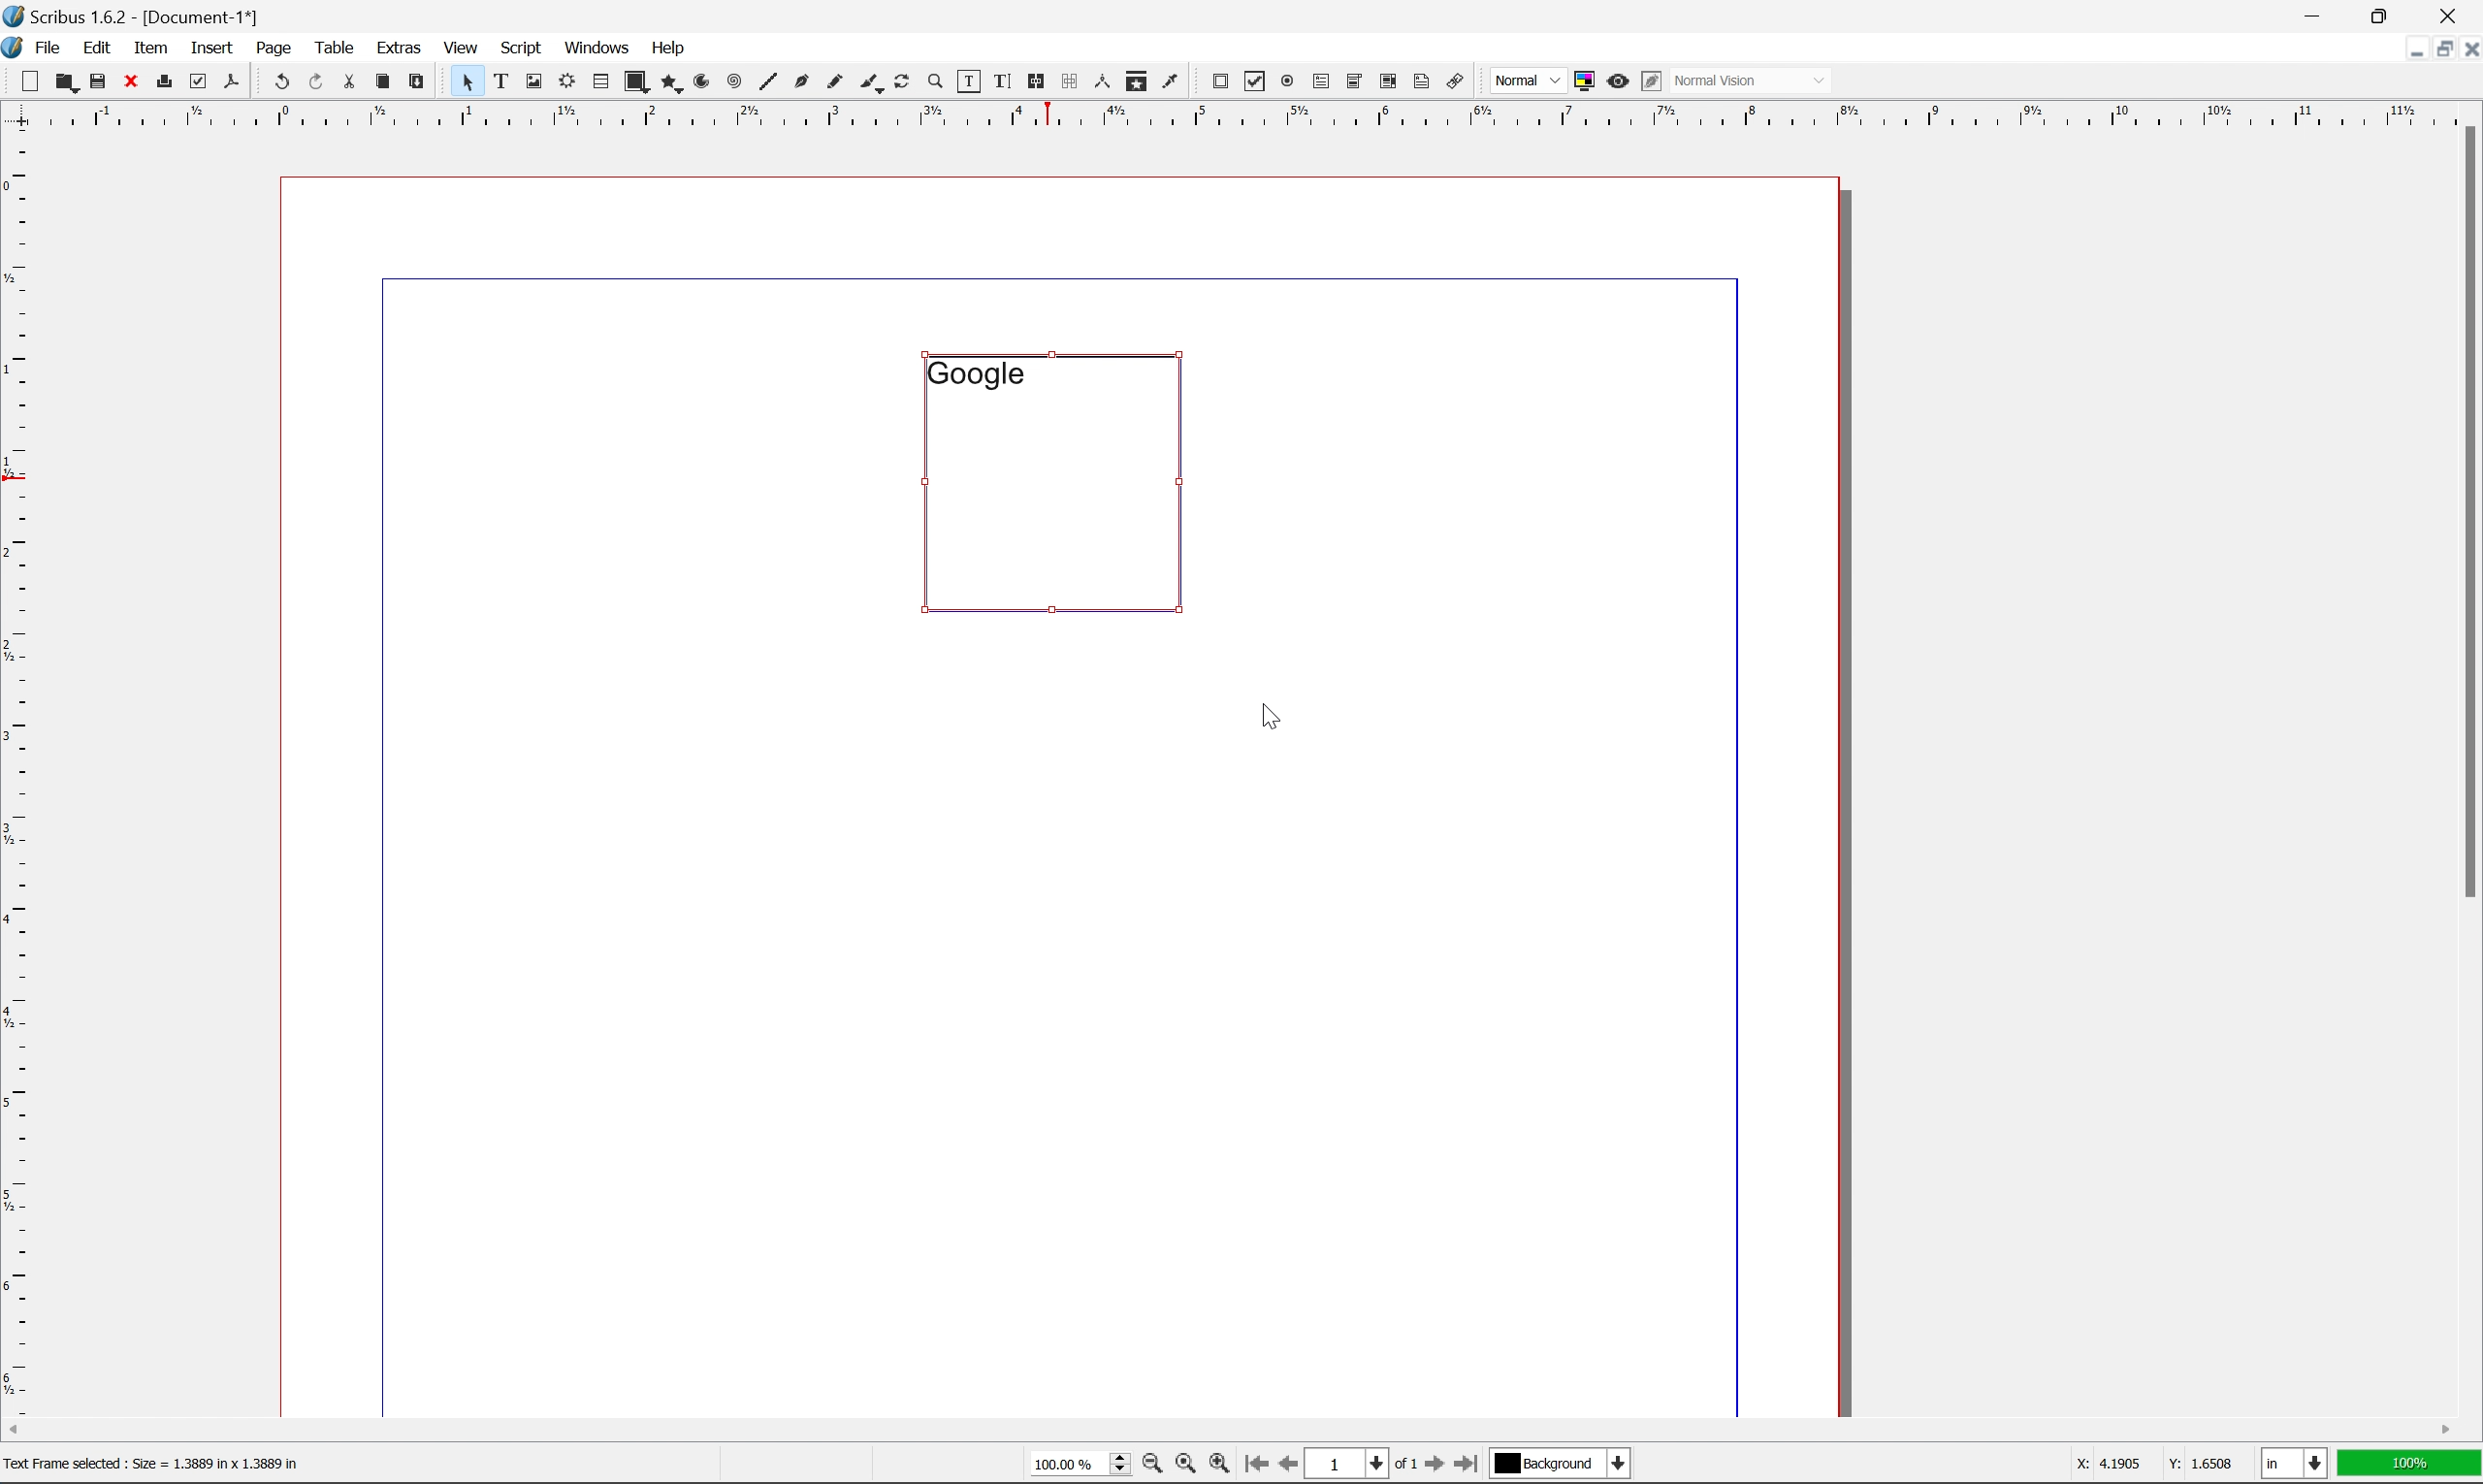  What do you see at coordinates (1214, 79) in the screenshot?
I see `pdf push button` at bounding box center [1214, 79].